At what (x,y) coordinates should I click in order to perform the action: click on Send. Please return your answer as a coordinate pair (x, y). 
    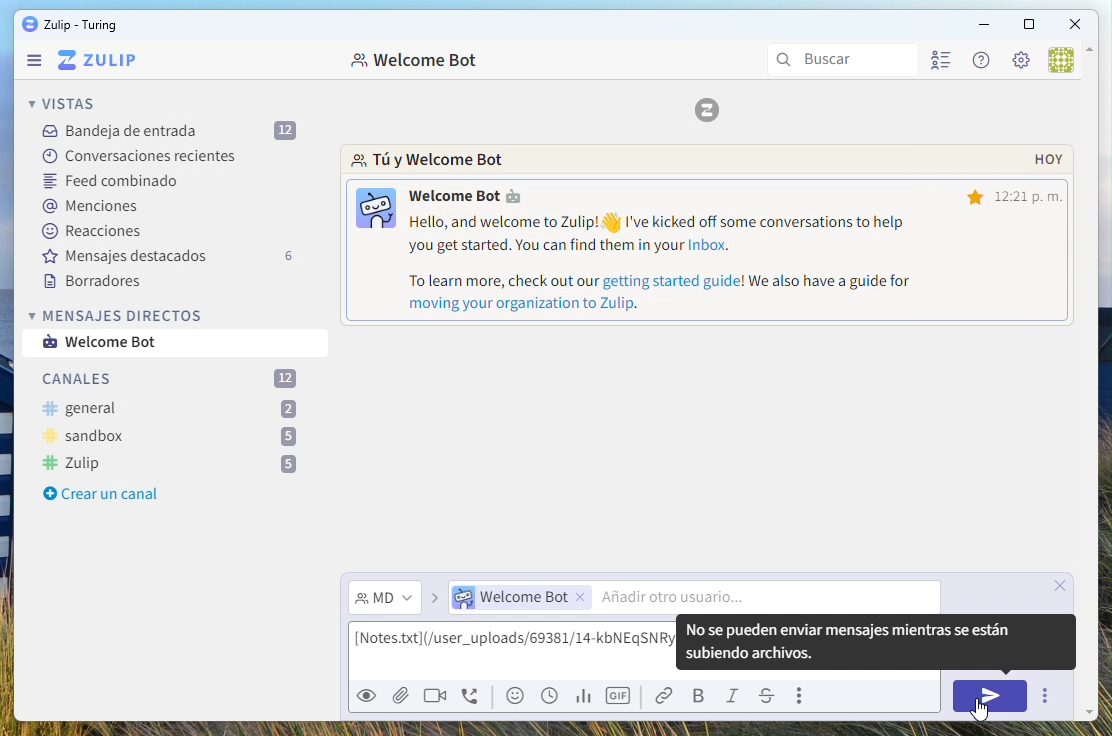
    Looking at the image, I should click on (993, 697).